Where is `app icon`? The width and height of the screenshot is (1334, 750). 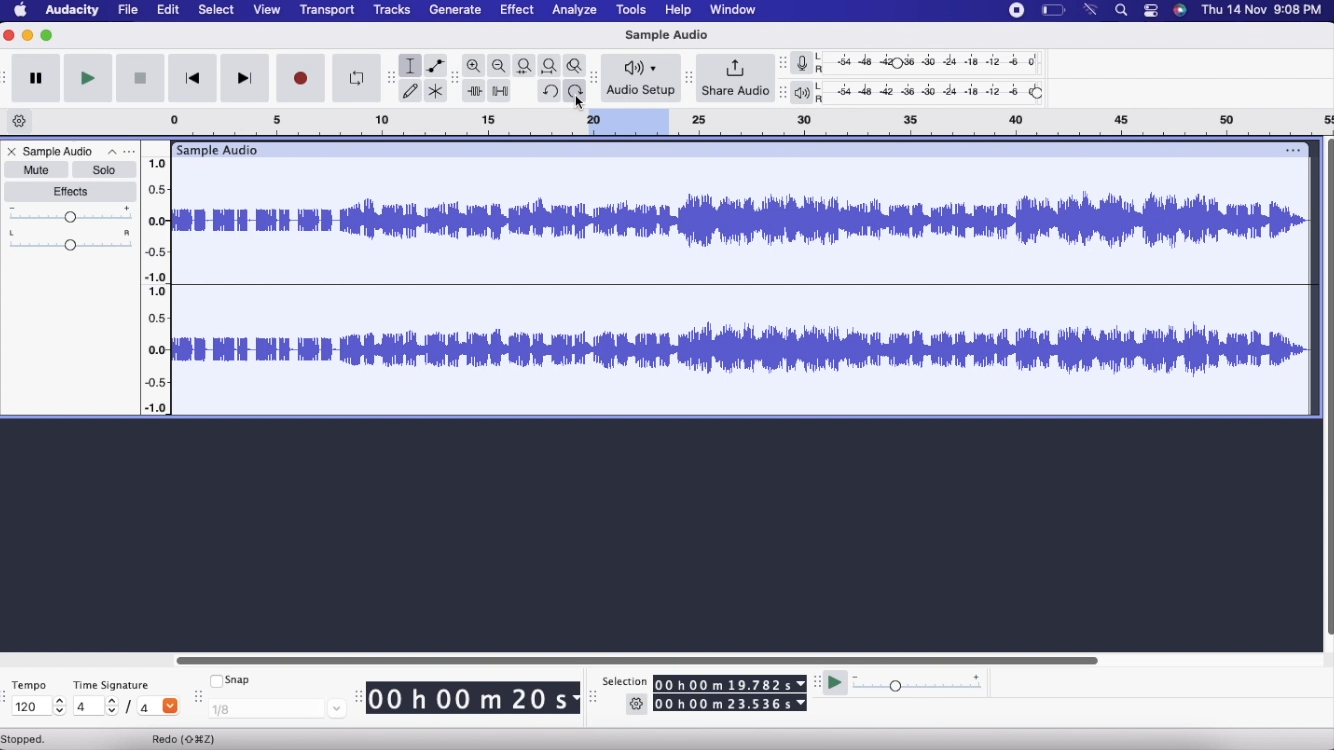 app icon is located at coordinates (1180, 10).